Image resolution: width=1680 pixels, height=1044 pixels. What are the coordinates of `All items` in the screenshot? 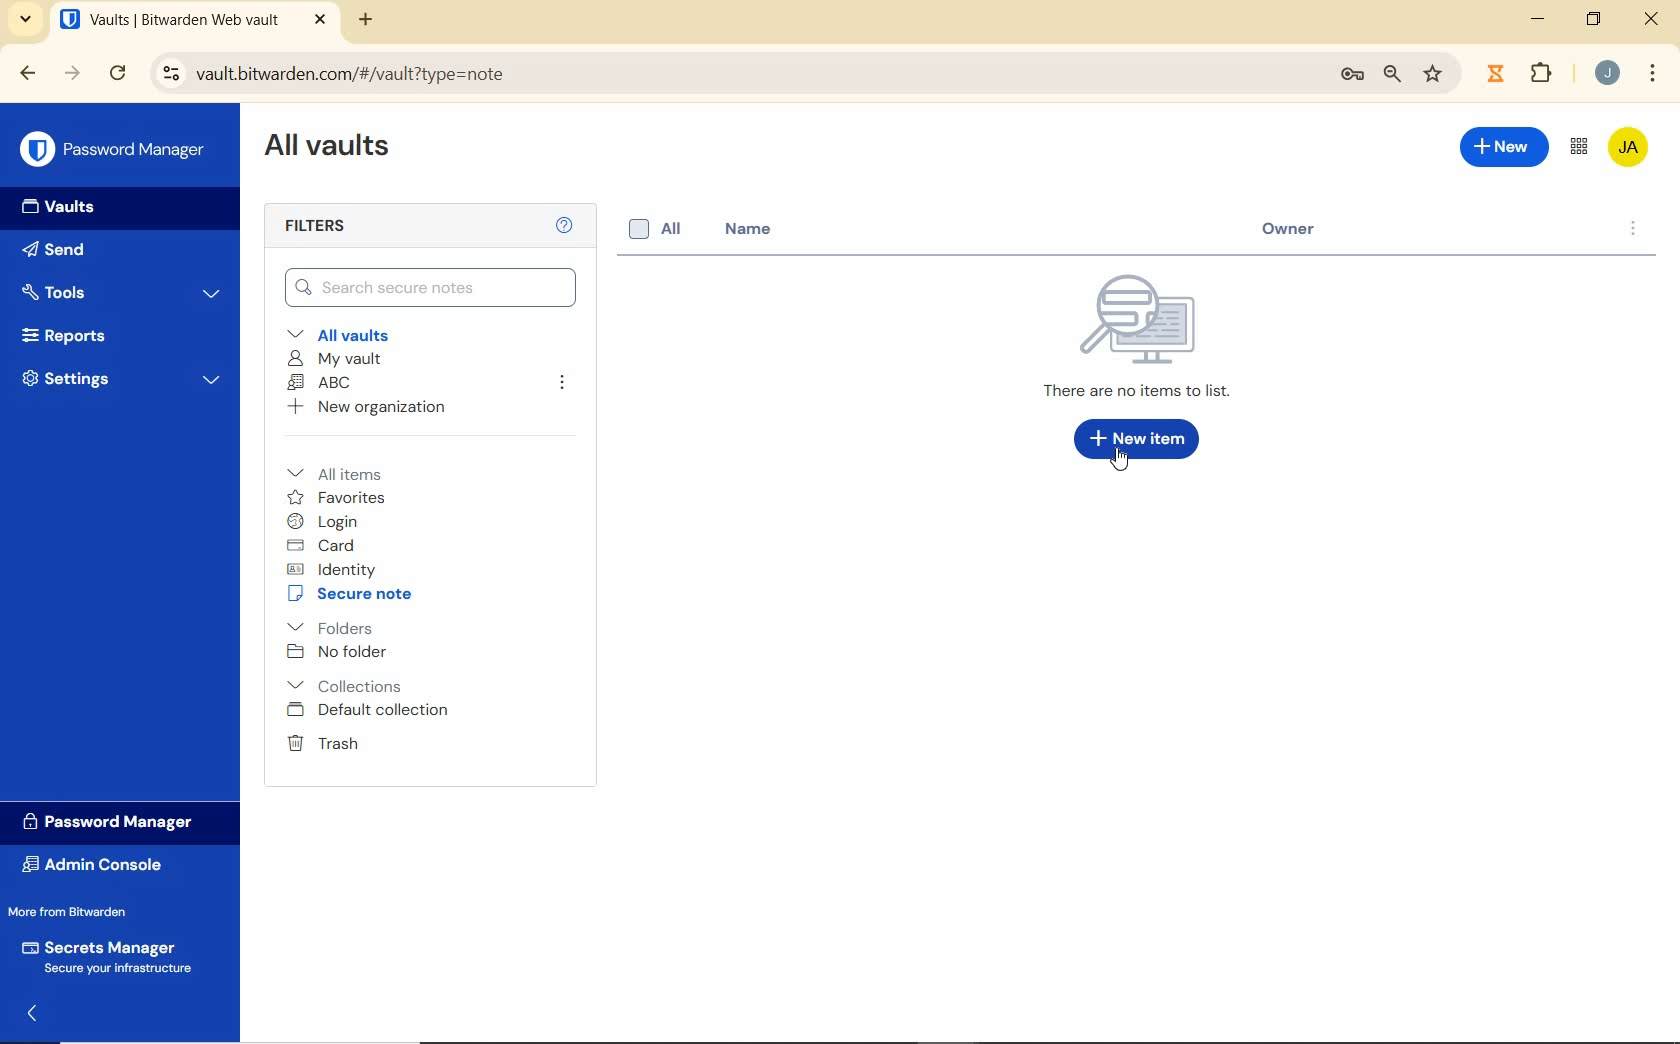 It's located at (349, 471).